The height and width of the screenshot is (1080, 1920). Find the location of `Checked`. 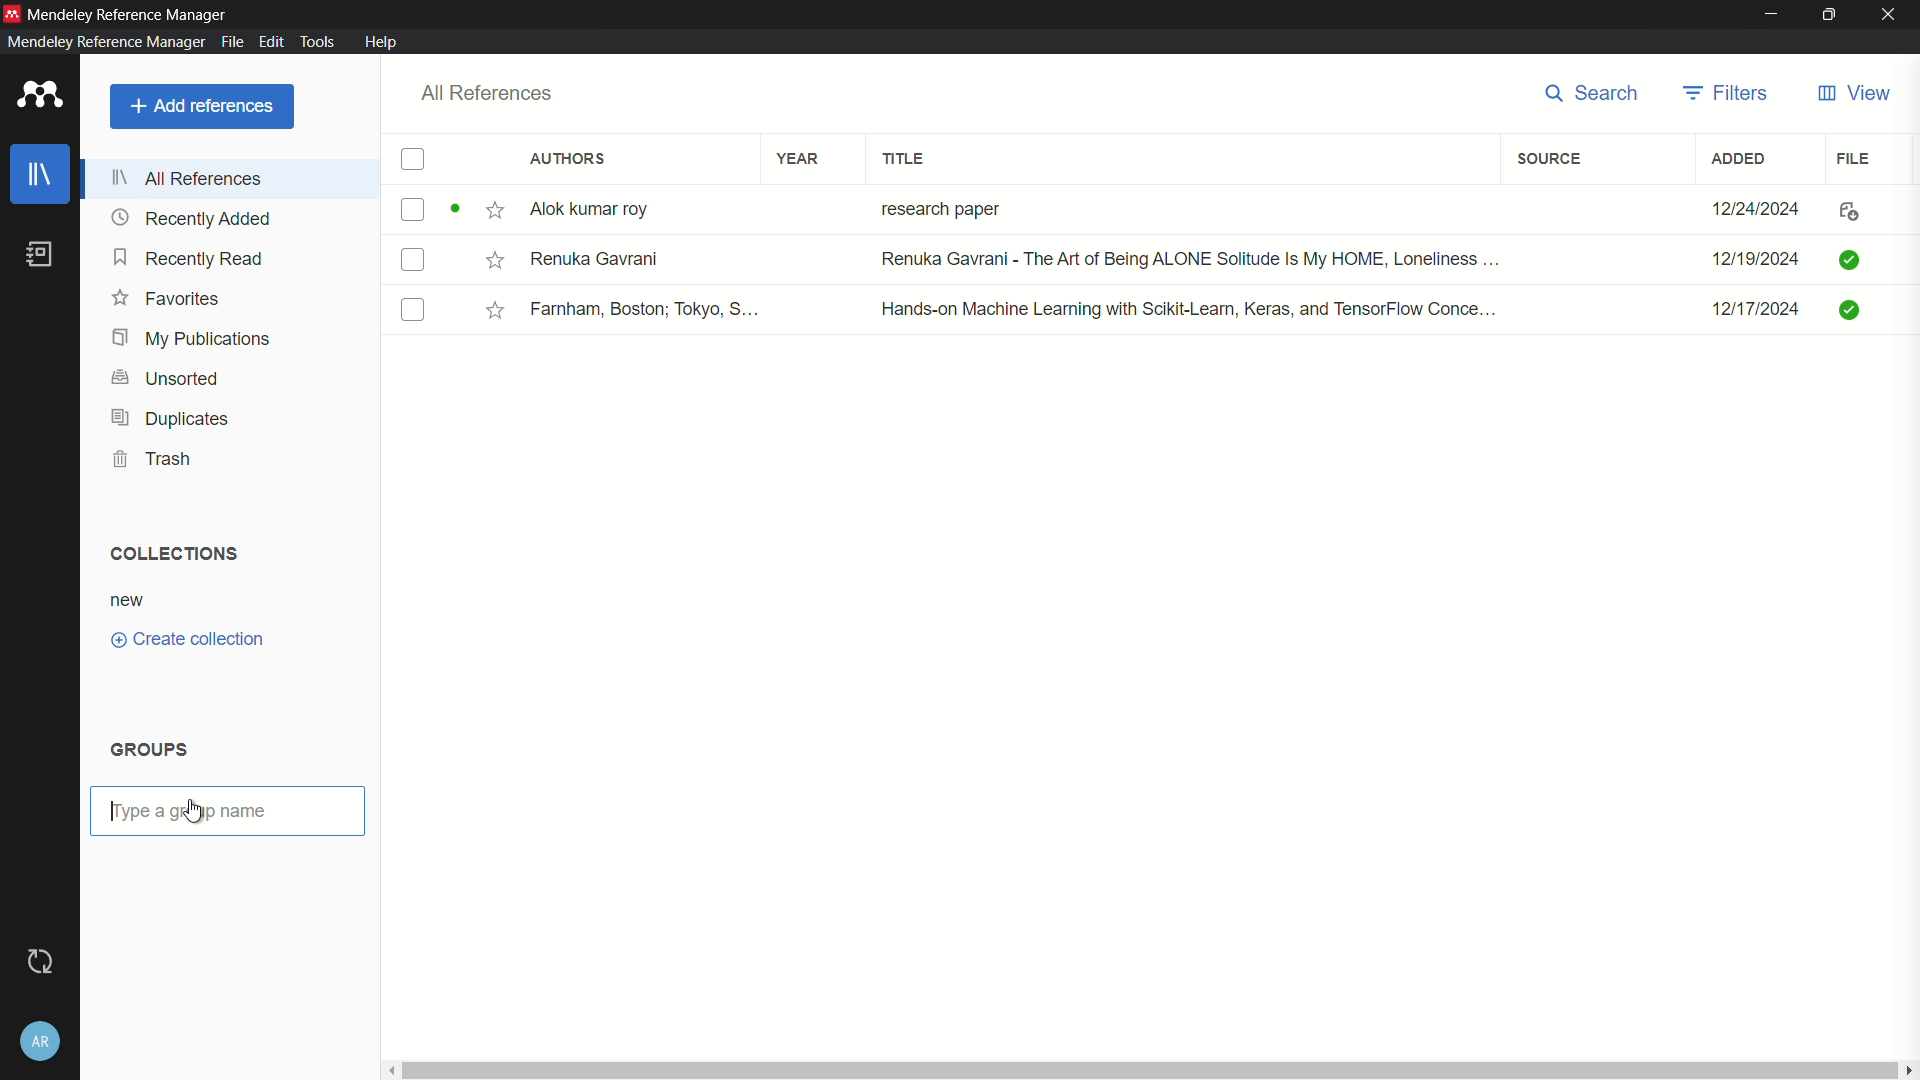

Checked is located at coordinates (1853, 309).